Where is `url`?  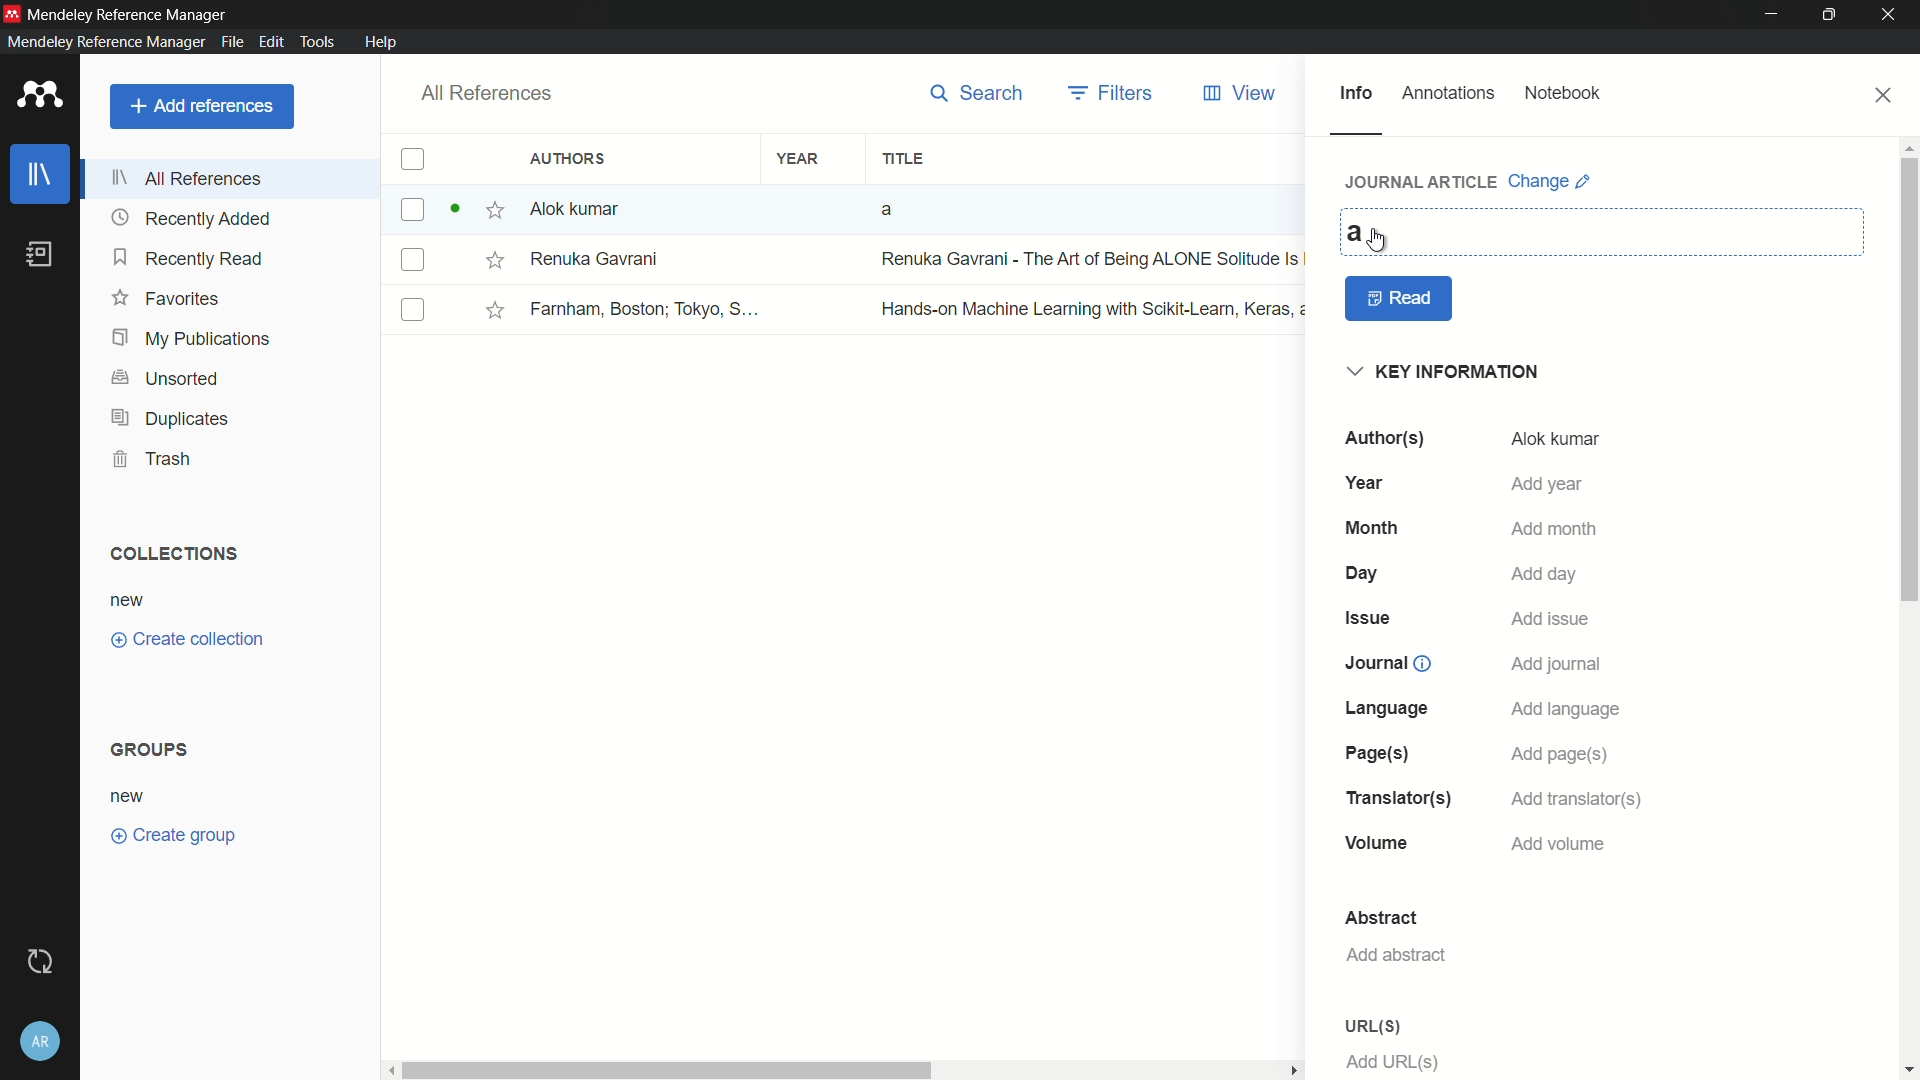
url is located at coordinates (1372, 1026).